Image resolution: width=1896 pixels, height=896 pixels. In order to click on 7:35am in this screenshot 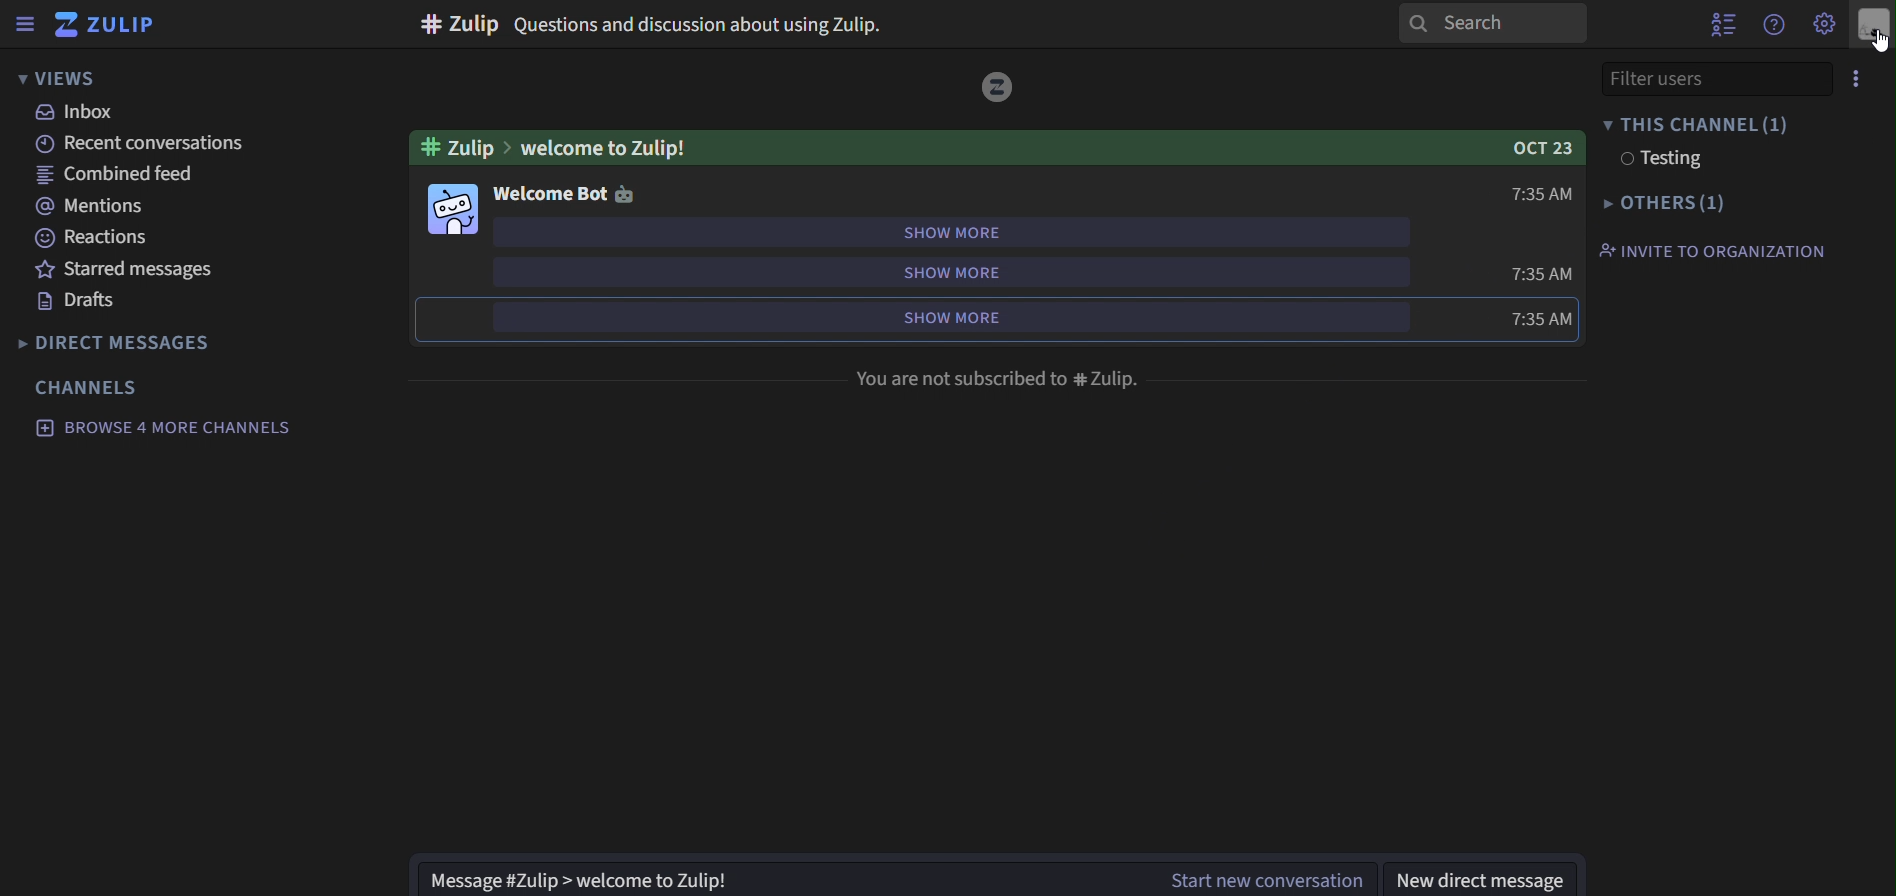, I will do `click(1543, 319)`.